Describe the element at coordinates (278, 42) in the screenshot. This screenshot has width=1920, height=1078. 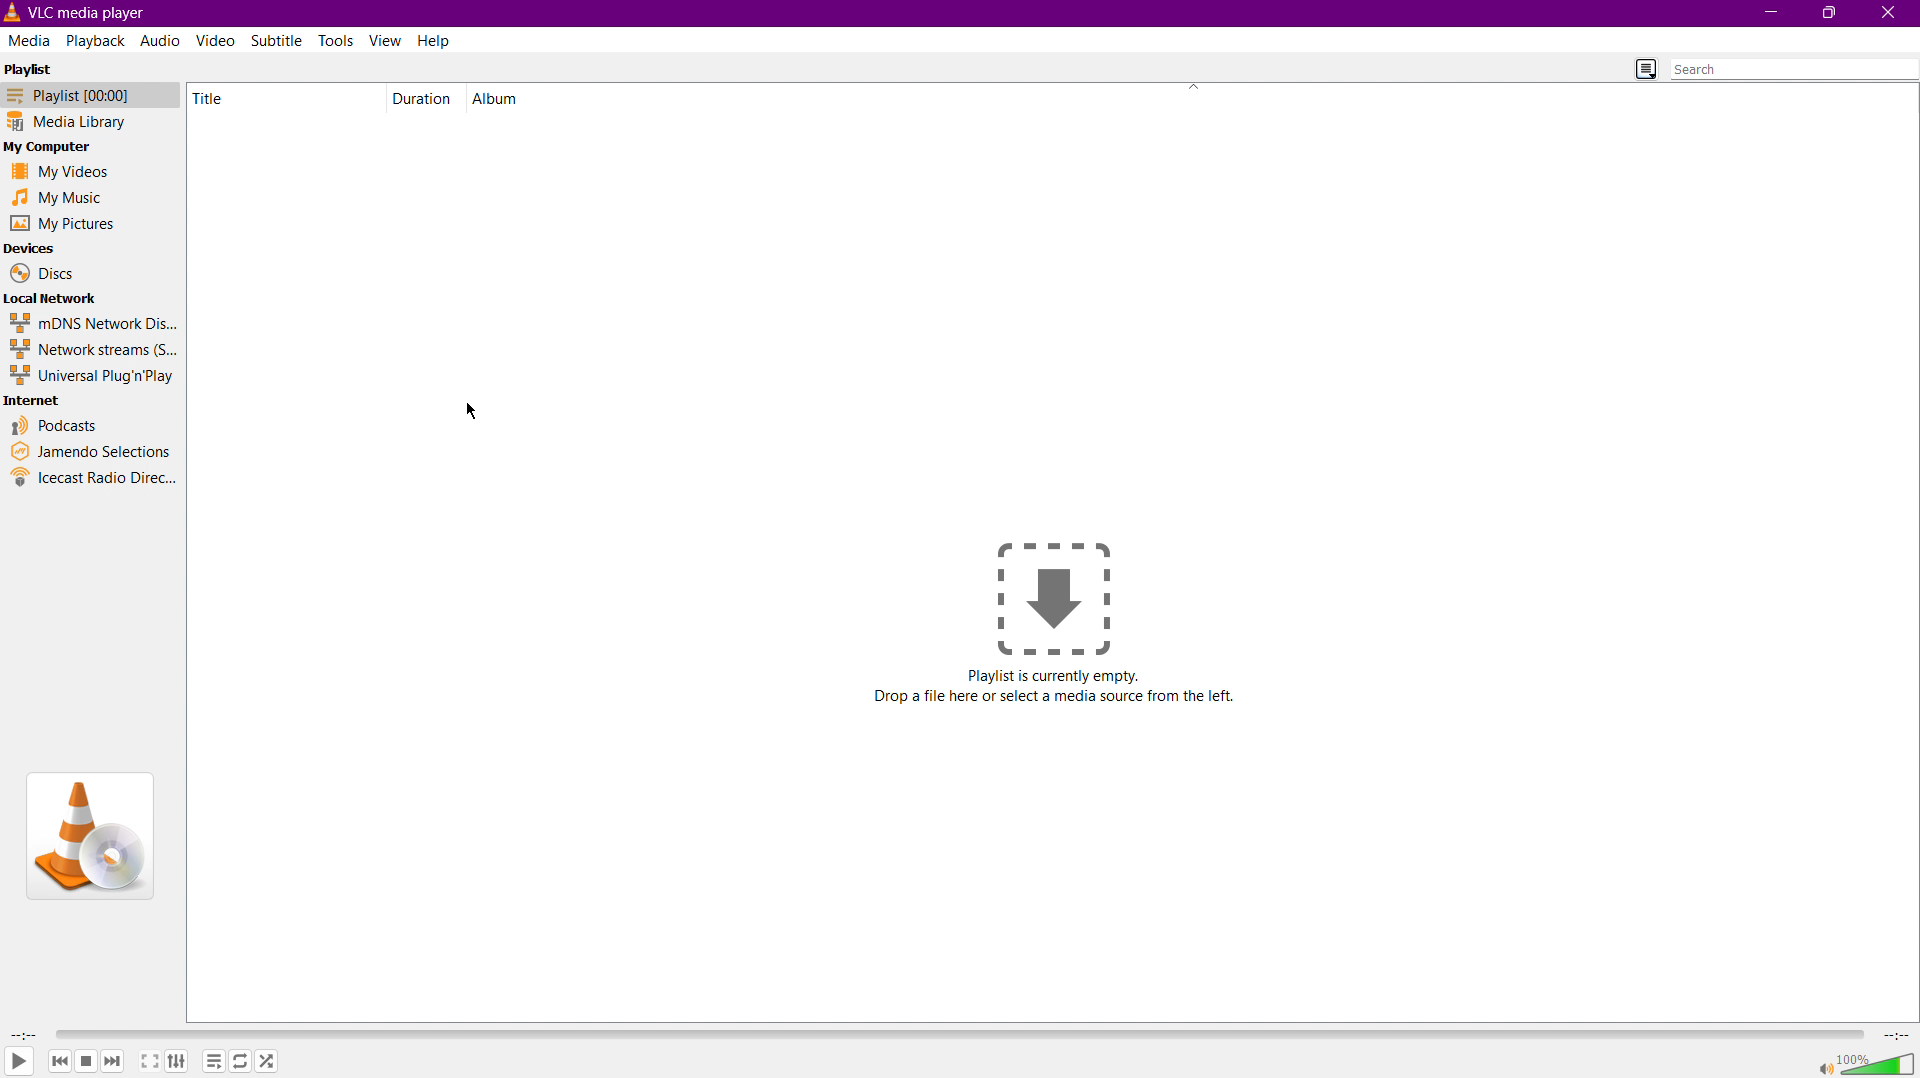
I see `Subtitle` at that location.